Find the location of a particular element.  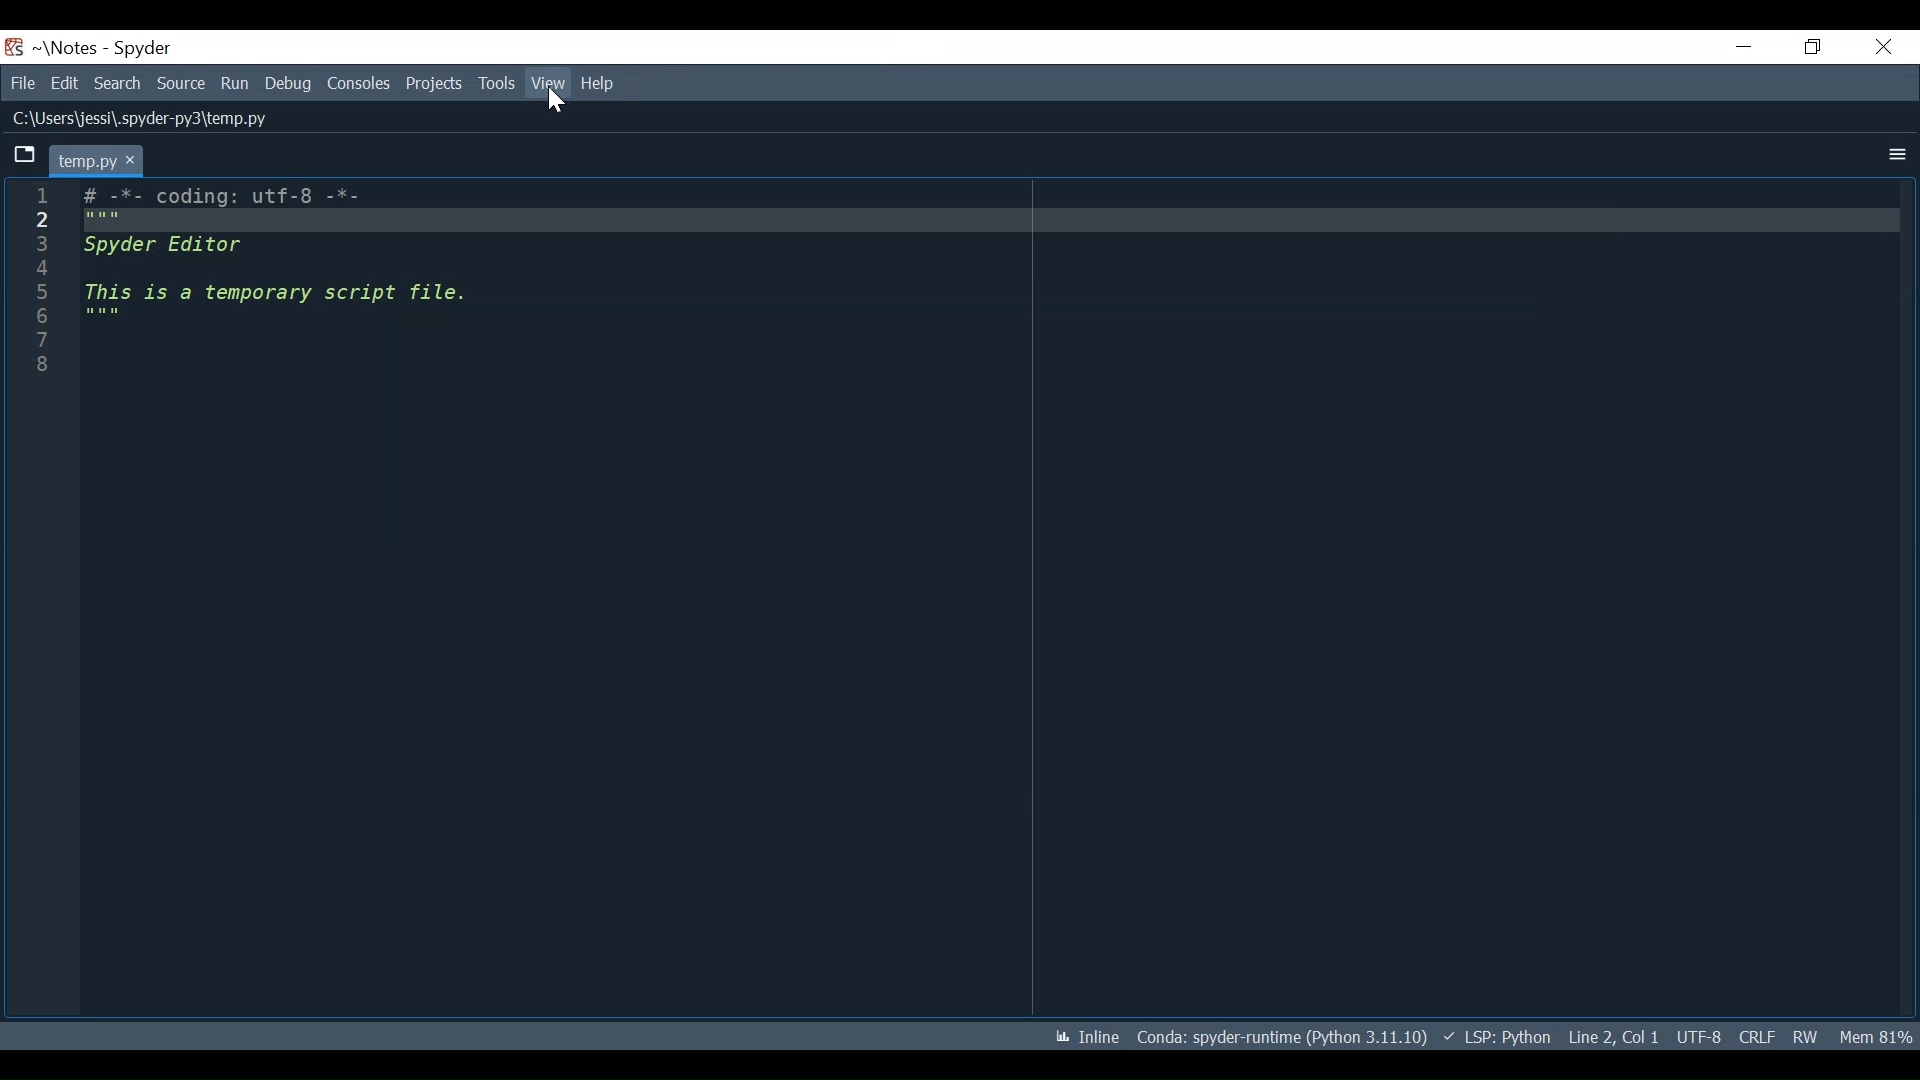

Cursor is located at coordinates (556, 103).